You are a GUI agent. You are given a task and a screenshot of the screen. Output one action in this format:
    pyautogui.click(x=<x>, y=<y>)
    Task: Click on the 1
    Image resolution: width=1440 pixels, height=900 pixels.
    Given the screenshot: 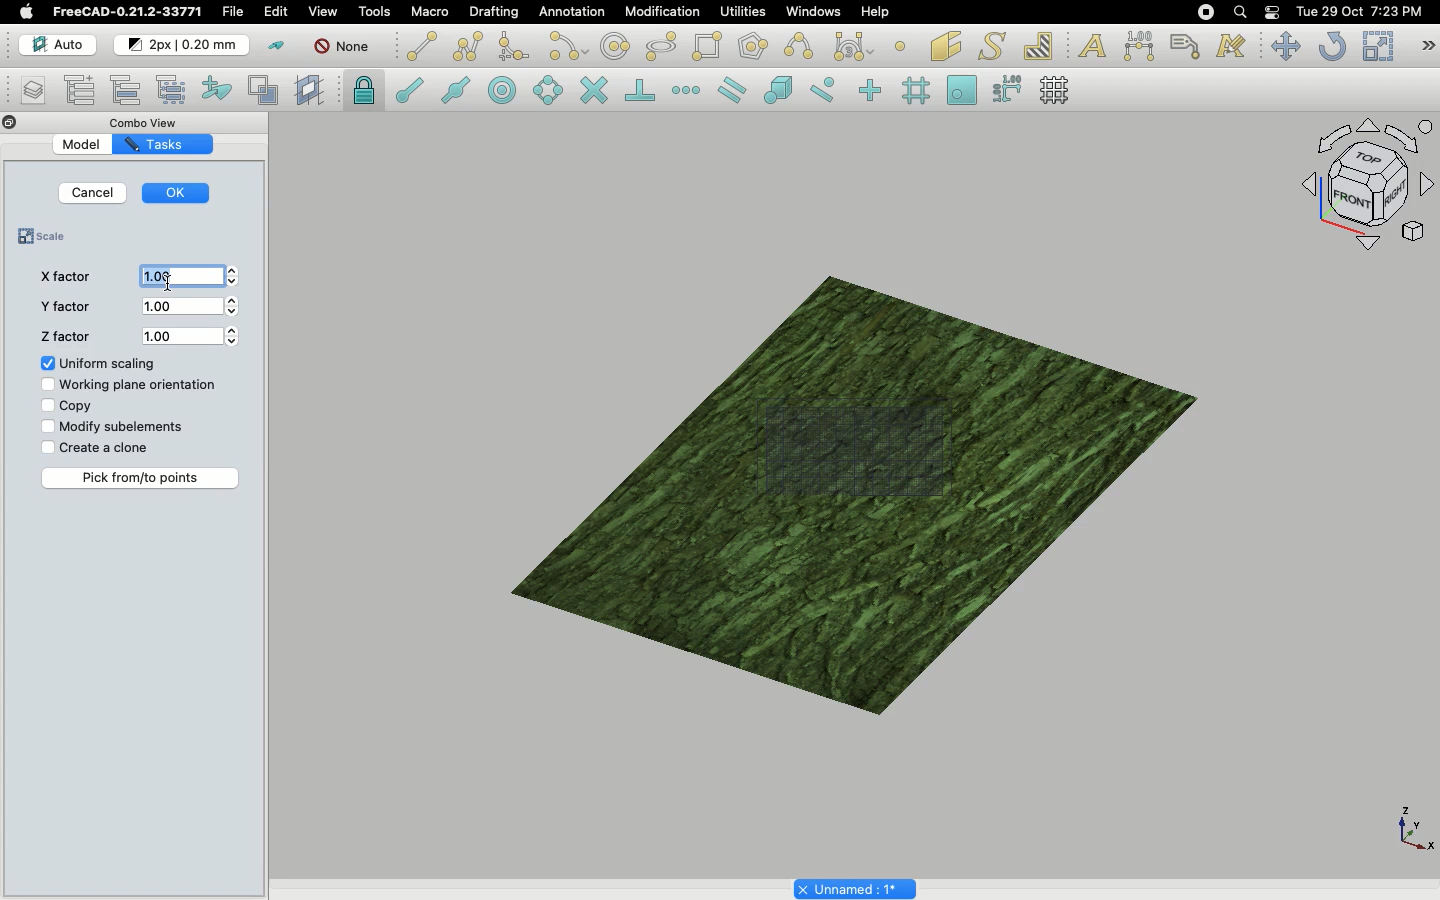 What is the action you would take?
    pyautogui.click(x=194, y=308)
    